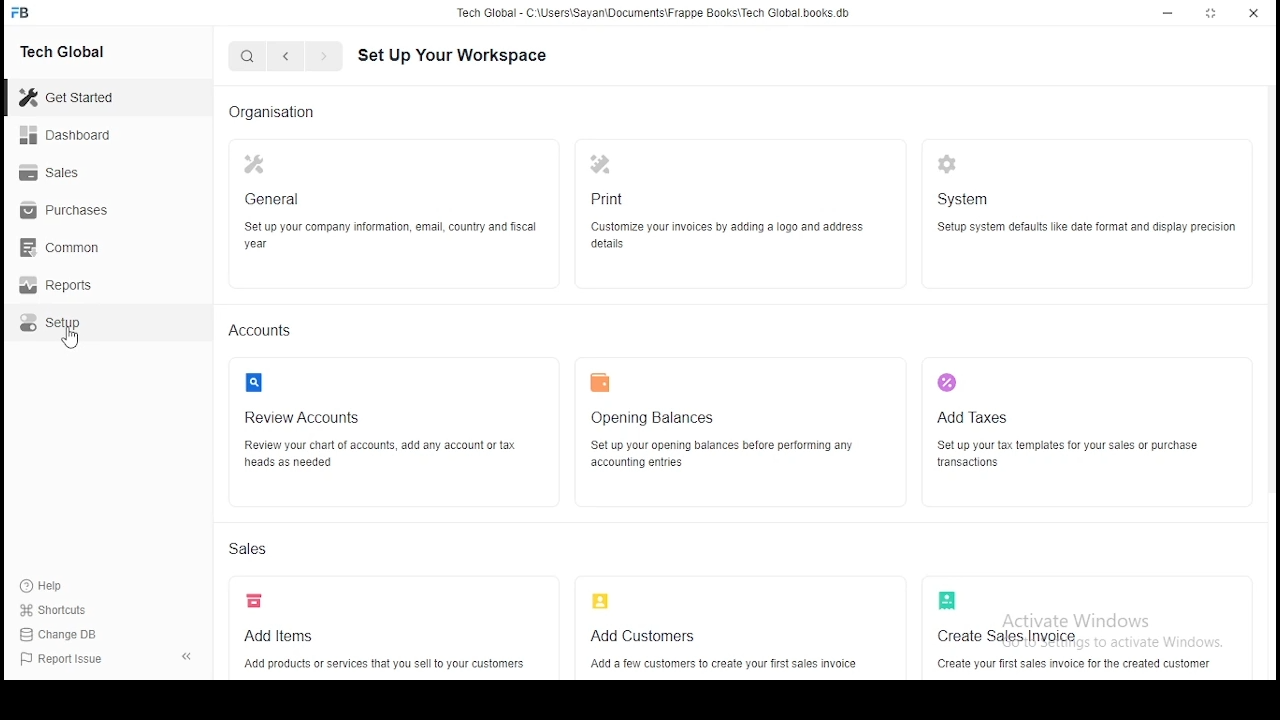 The height and width of the screenshot is (720, 1280). Describe the element at coordinates (732, 632) in the screenshot. I see `Add customers` at that location.